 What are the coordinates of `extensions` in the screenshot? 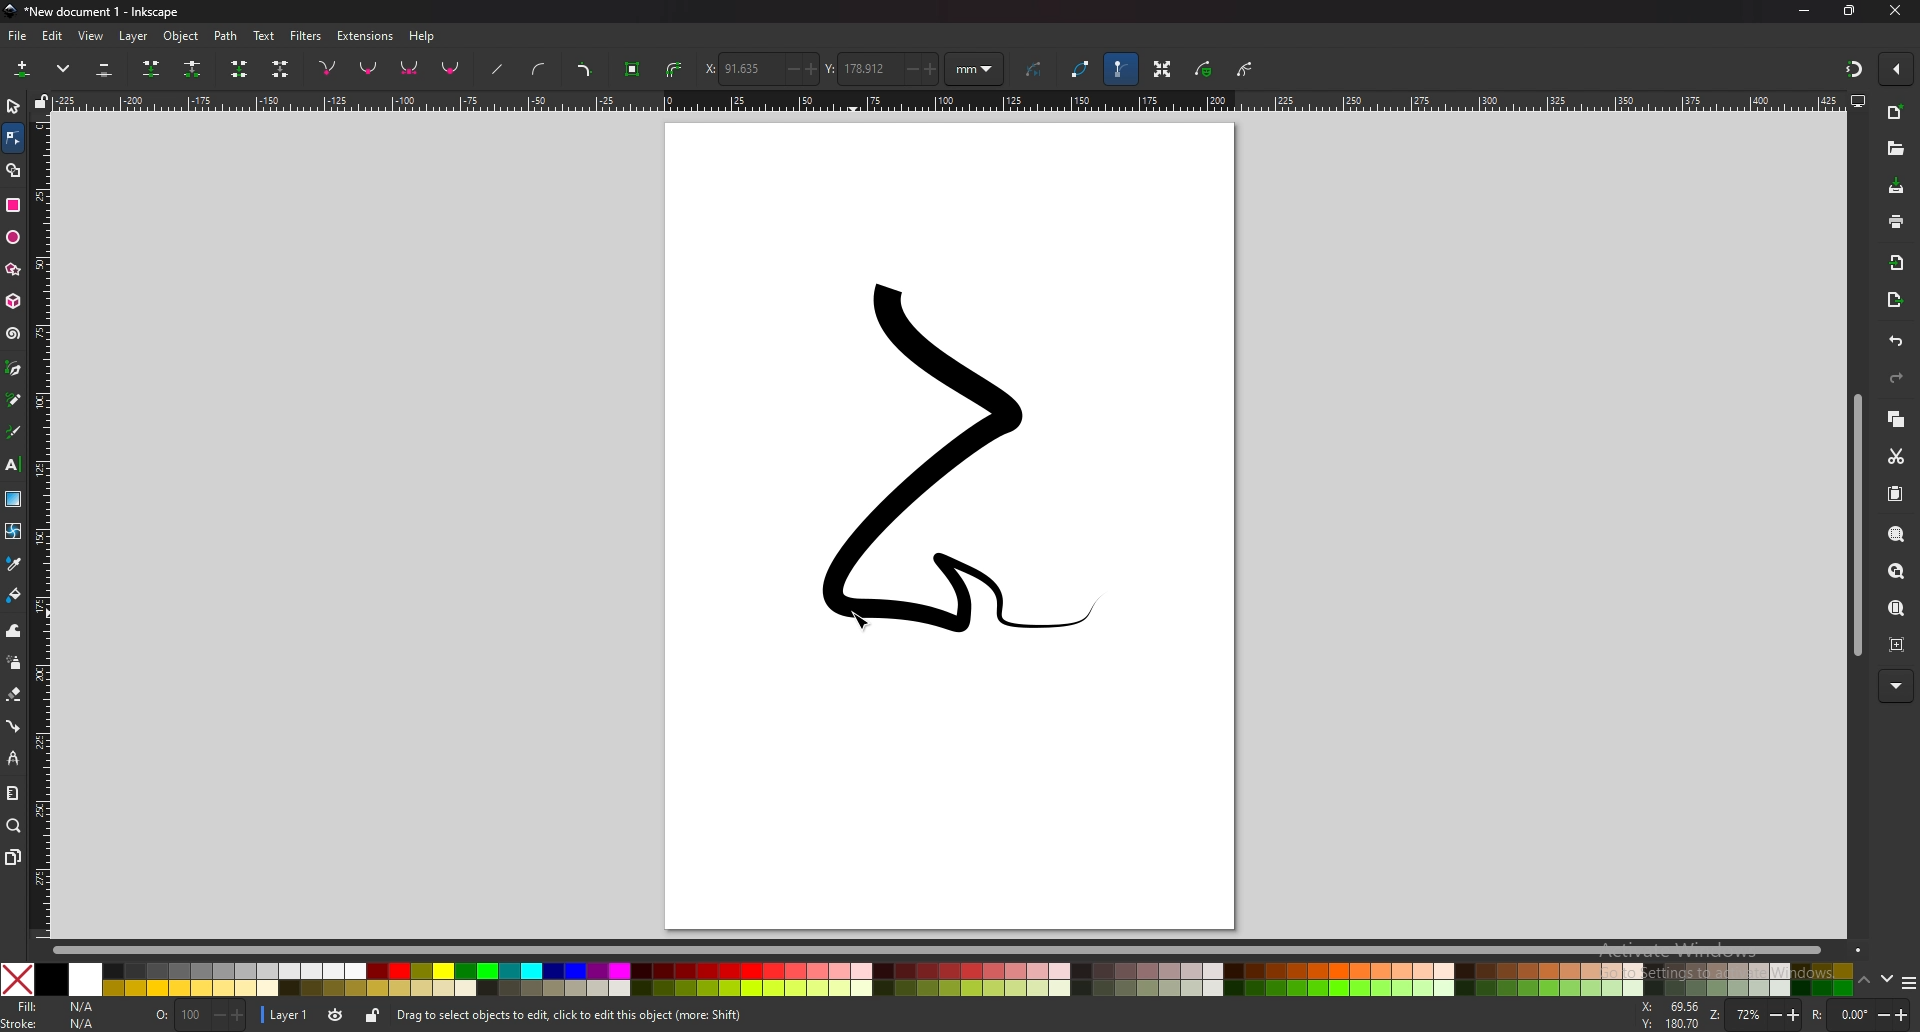 It's located at (364, 36).